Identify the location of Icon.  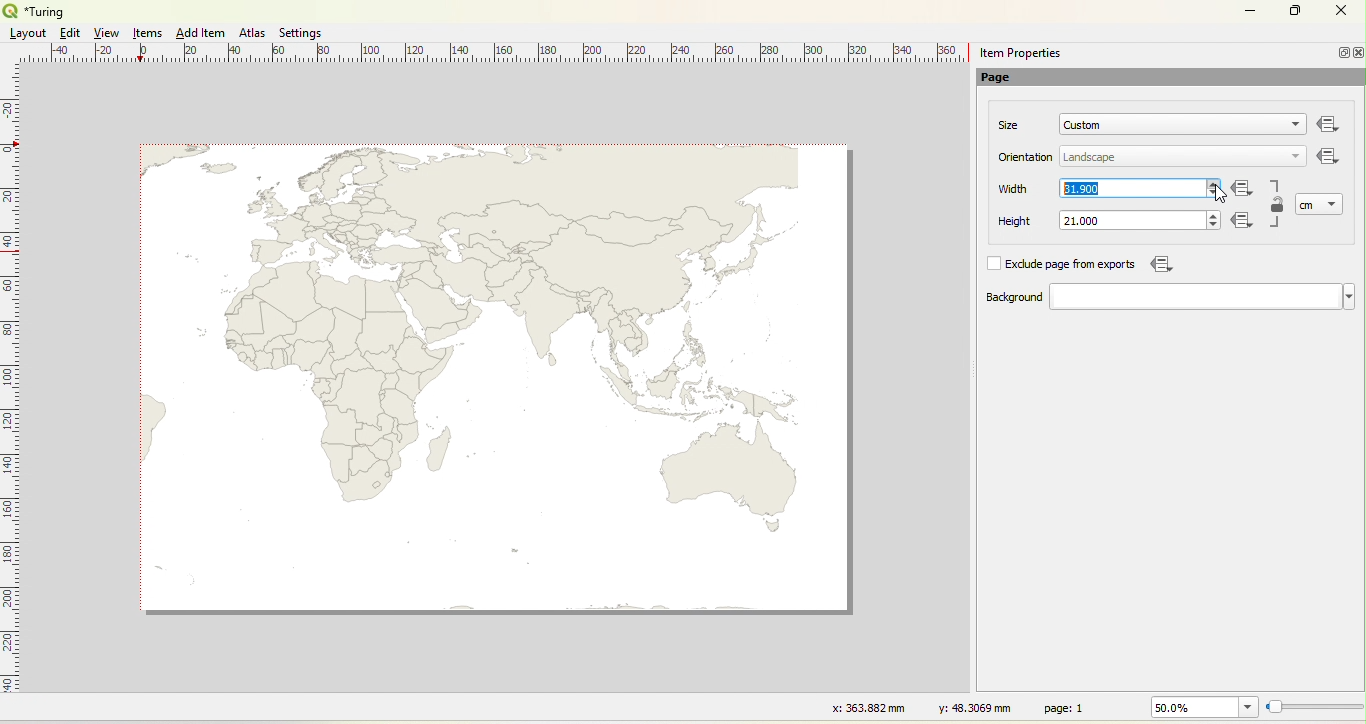
(1243, 190).